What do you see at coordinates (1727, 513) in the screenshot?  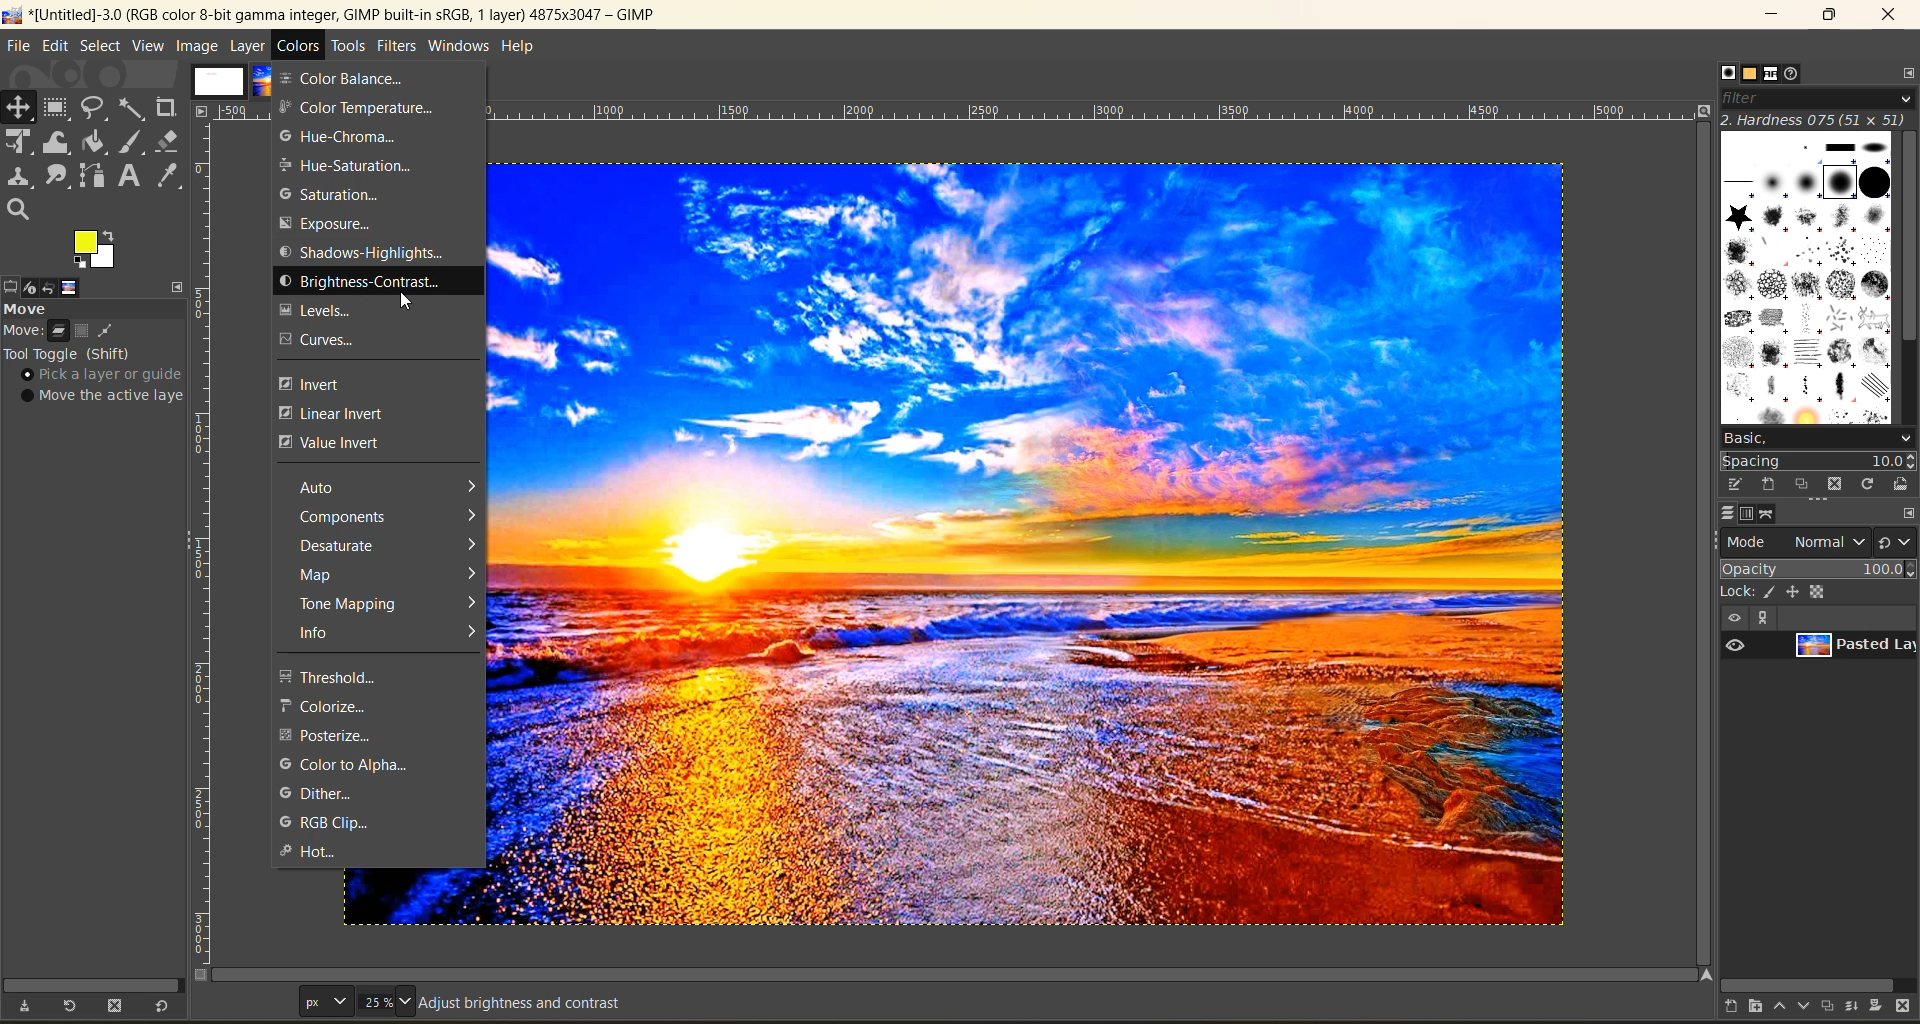 I see `layers` at bounding box center [1727, 513].